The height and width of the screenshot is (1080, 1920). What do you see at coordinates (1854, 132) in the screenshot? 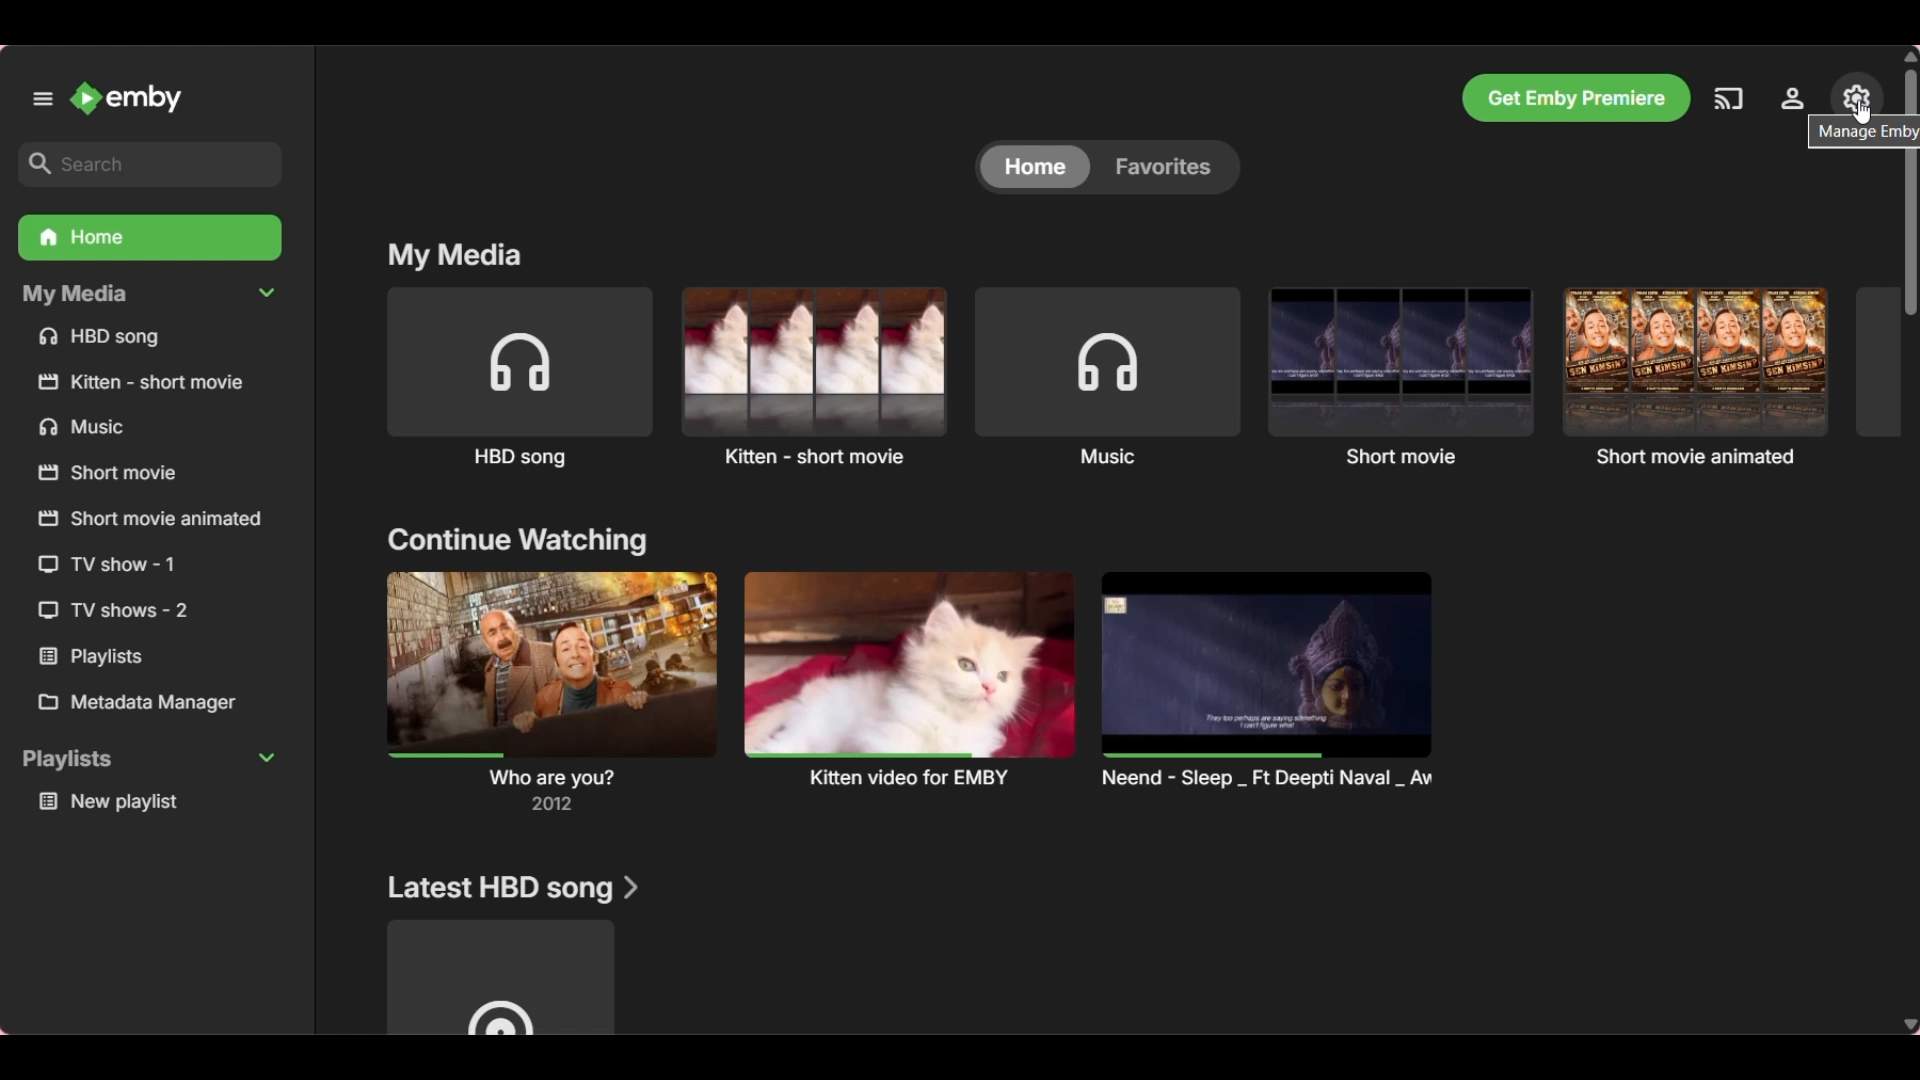
I see `Description of current selection` at bounding box center [1854, 132].